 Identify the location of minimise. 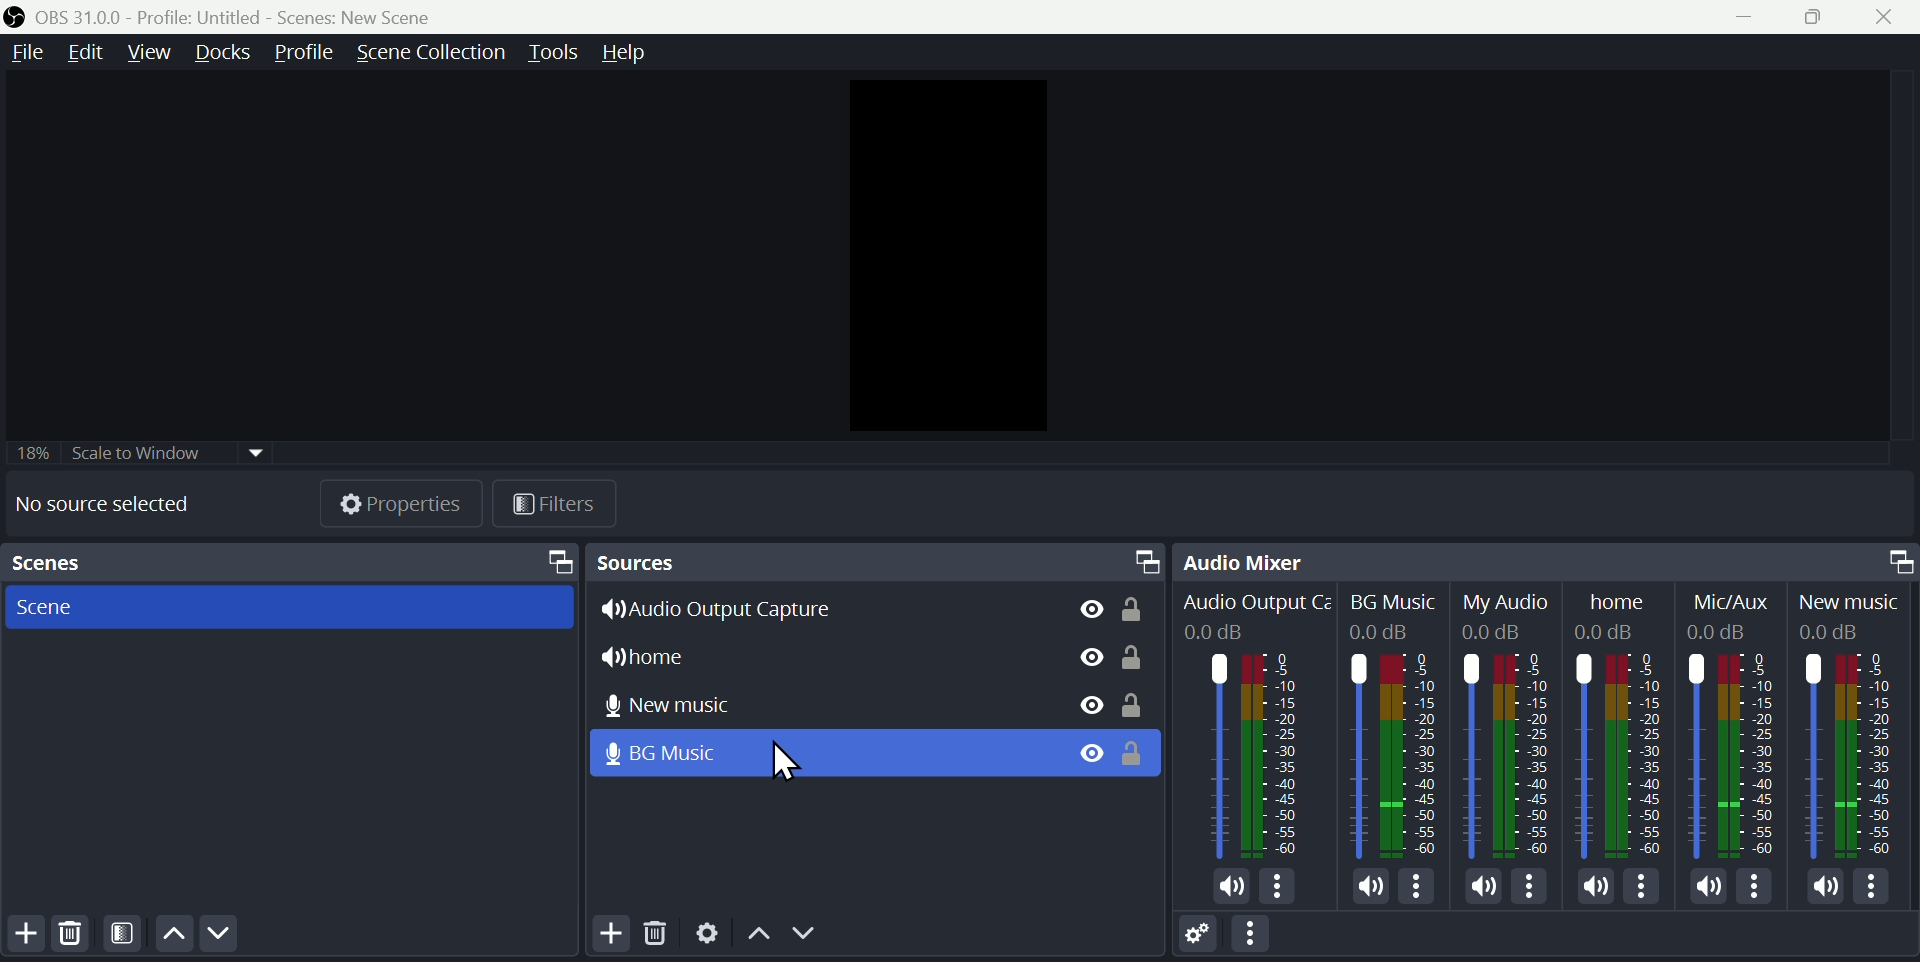
(1735, 14).